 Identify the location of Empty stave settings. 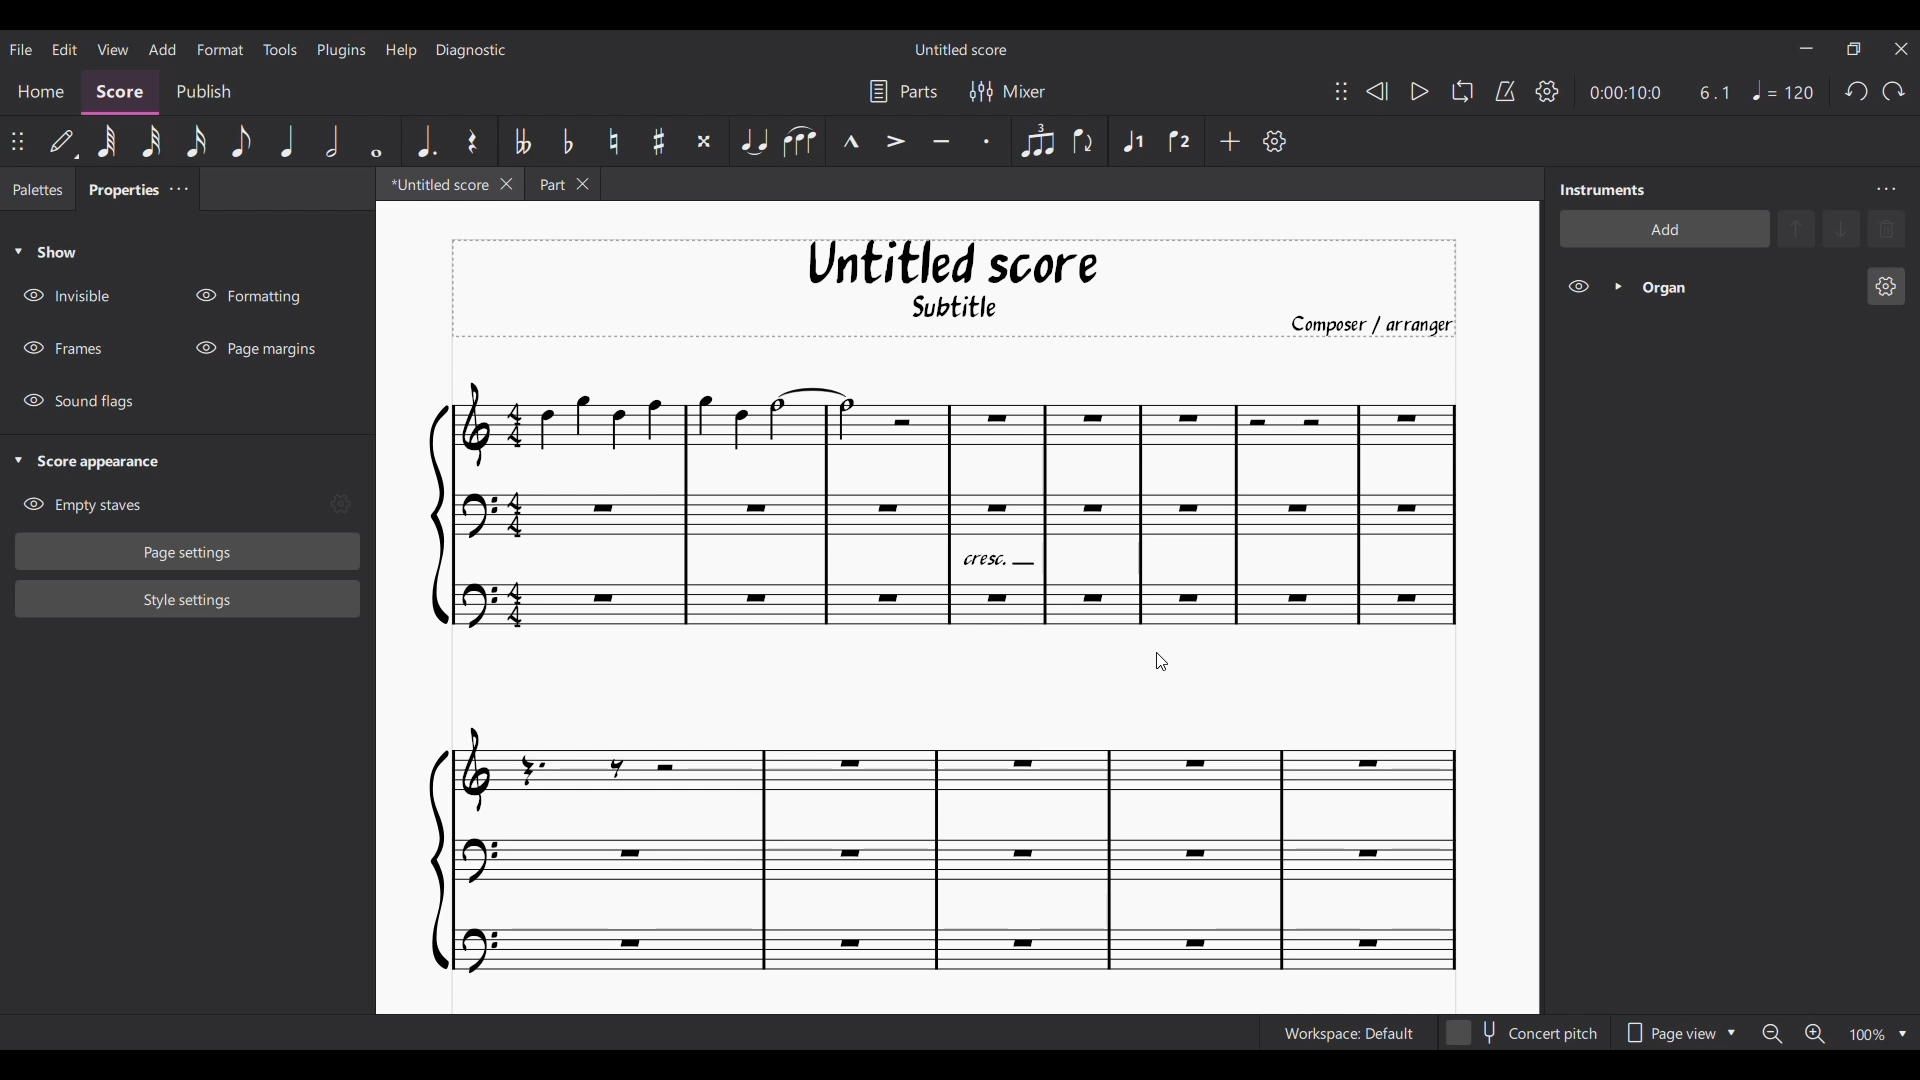
(340, 504).